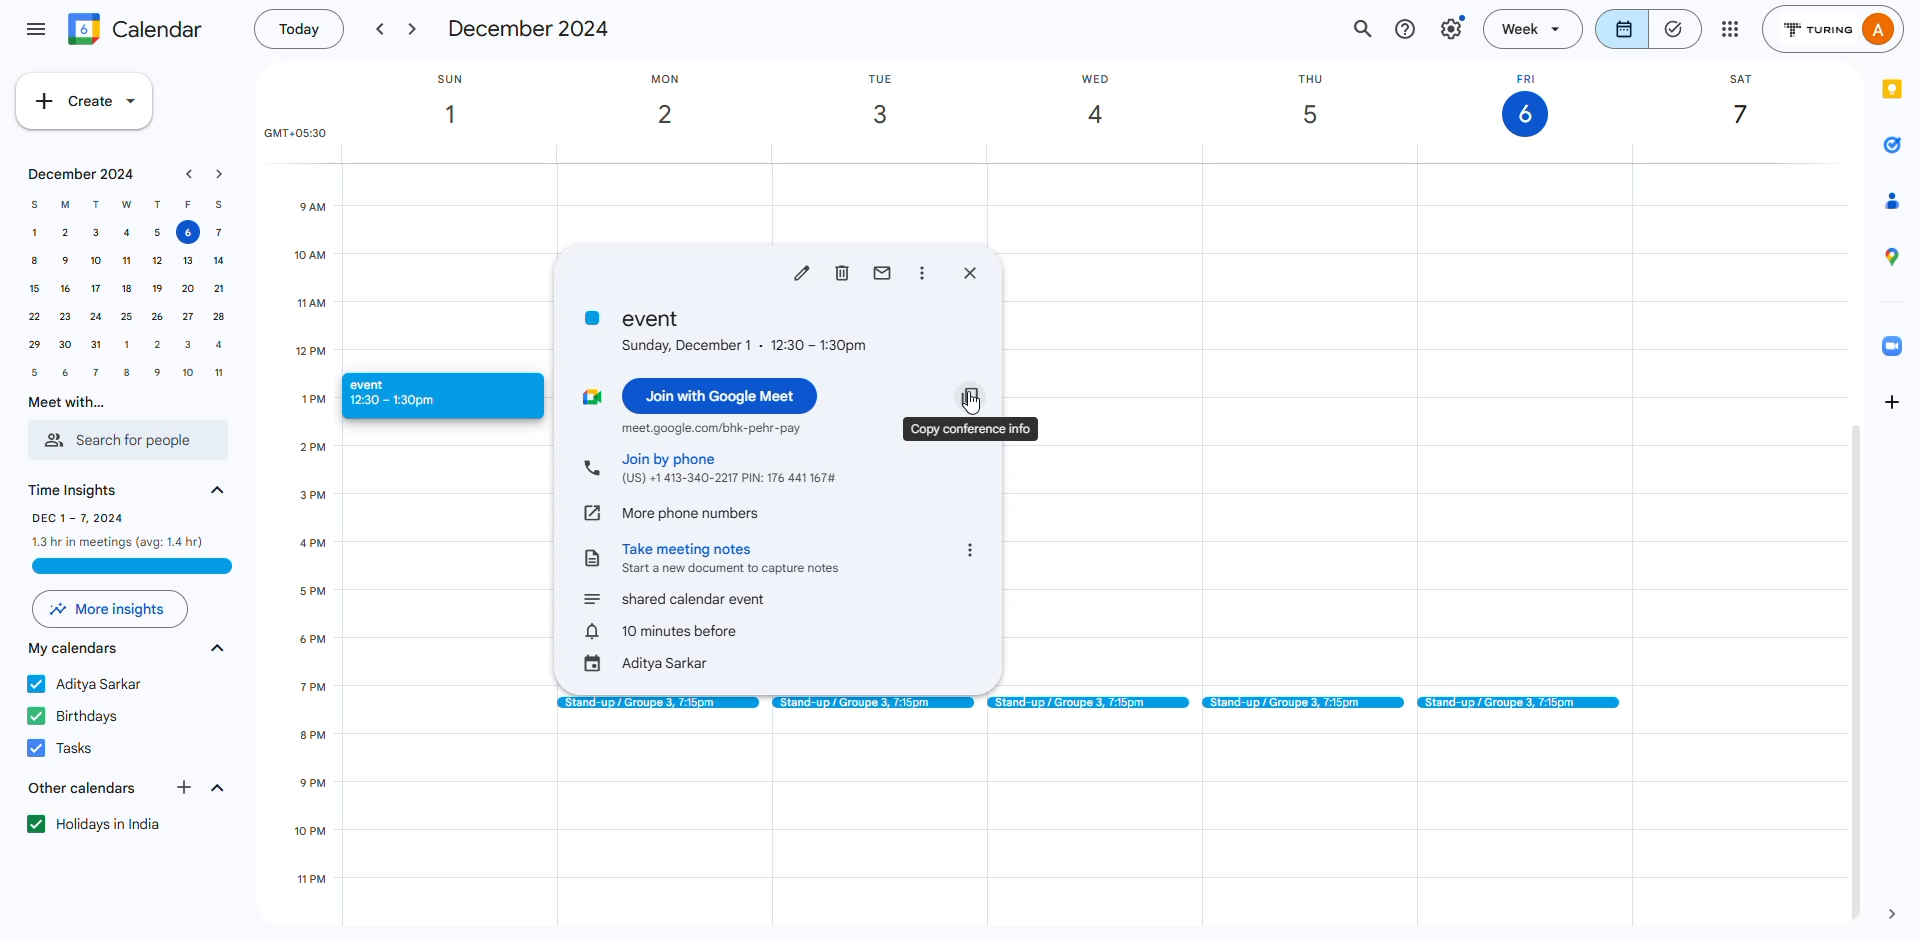 This screenshot has width=1920, height=940. Describe the element at coordinates (722, 393) in the screenshot. I see `joi` at that location.